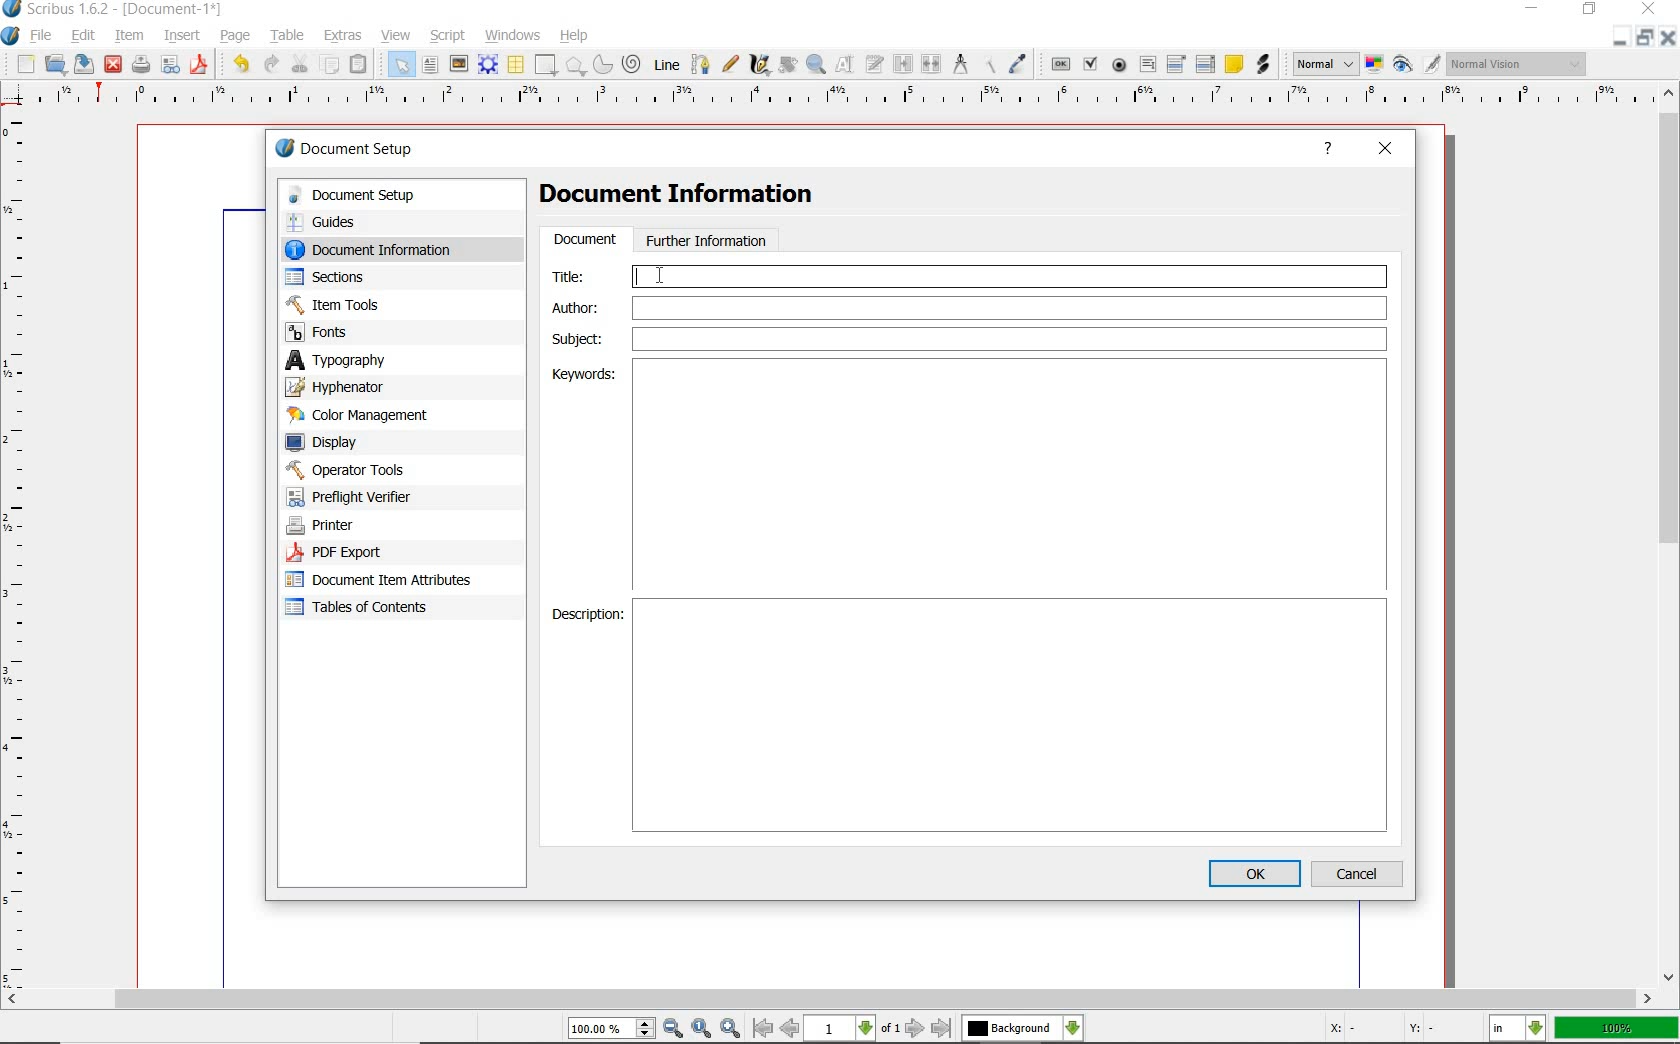  I want to click on link text frames, so click(903, 65).